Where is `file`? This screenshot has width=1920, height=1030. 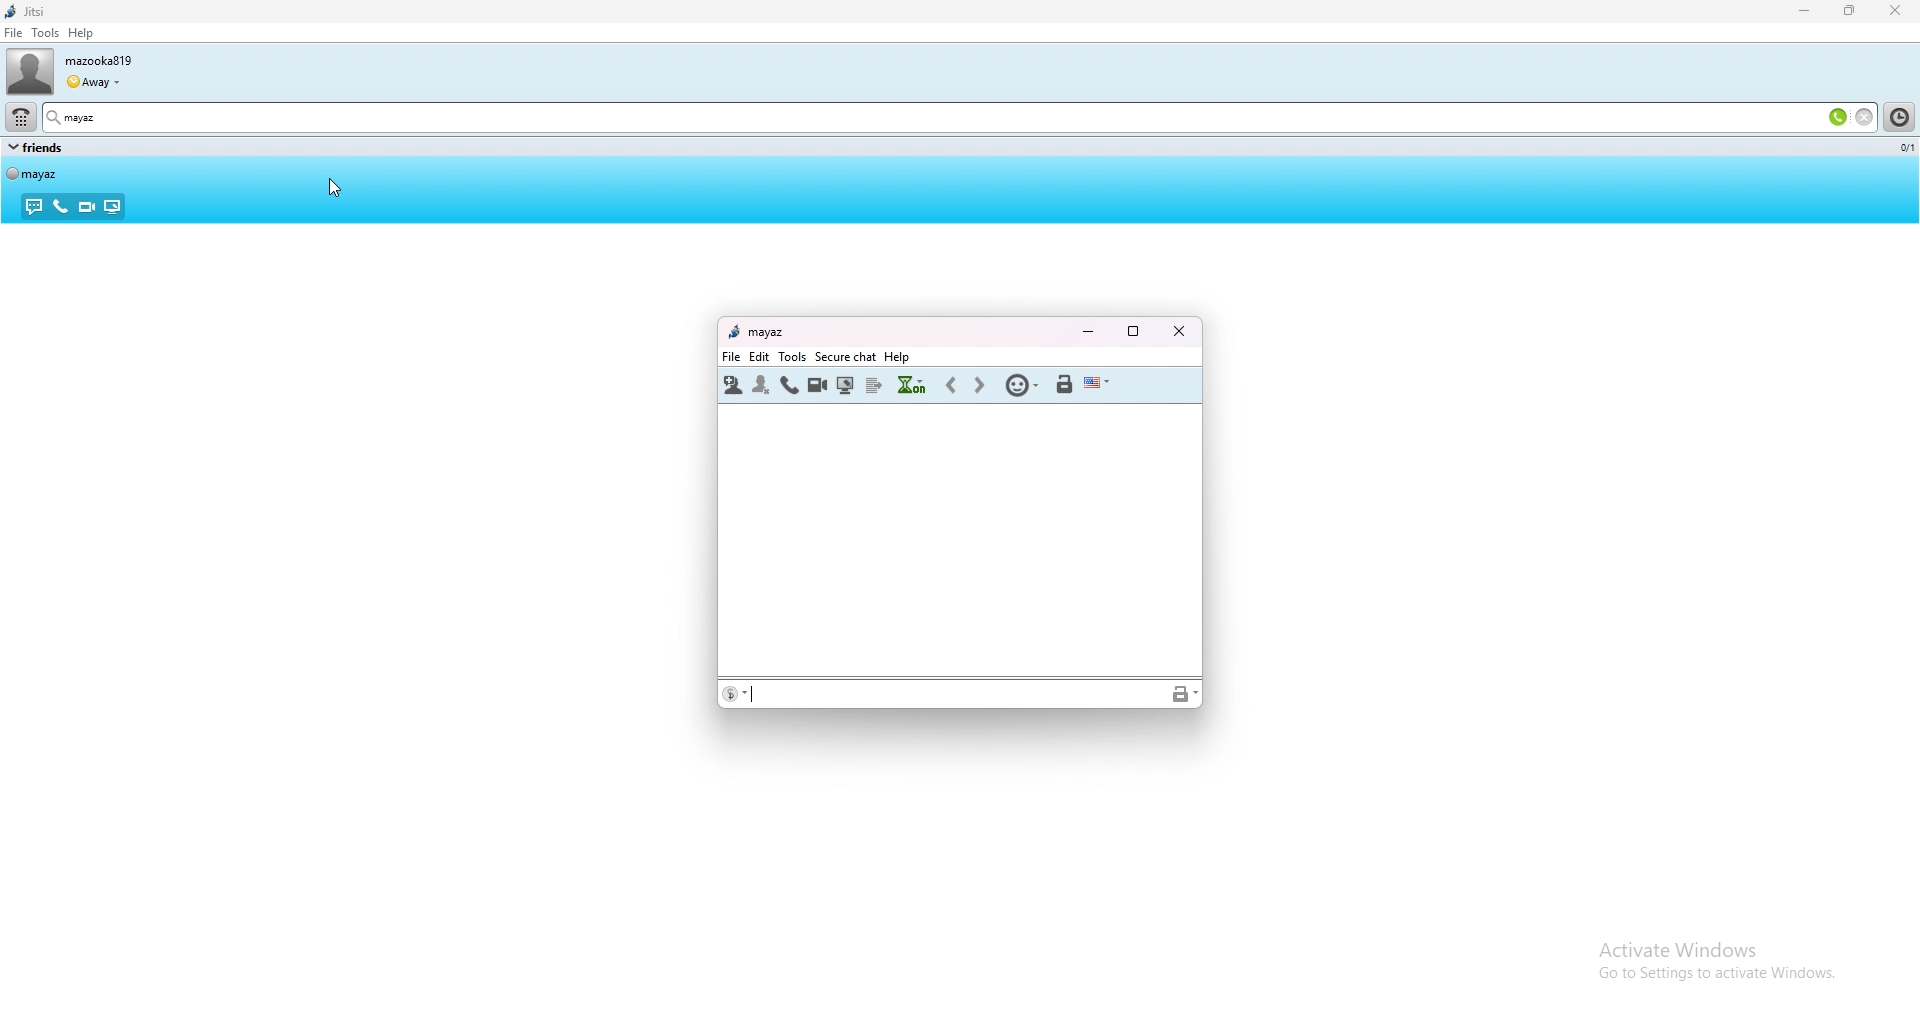 file is located at coordinates (733, 357).